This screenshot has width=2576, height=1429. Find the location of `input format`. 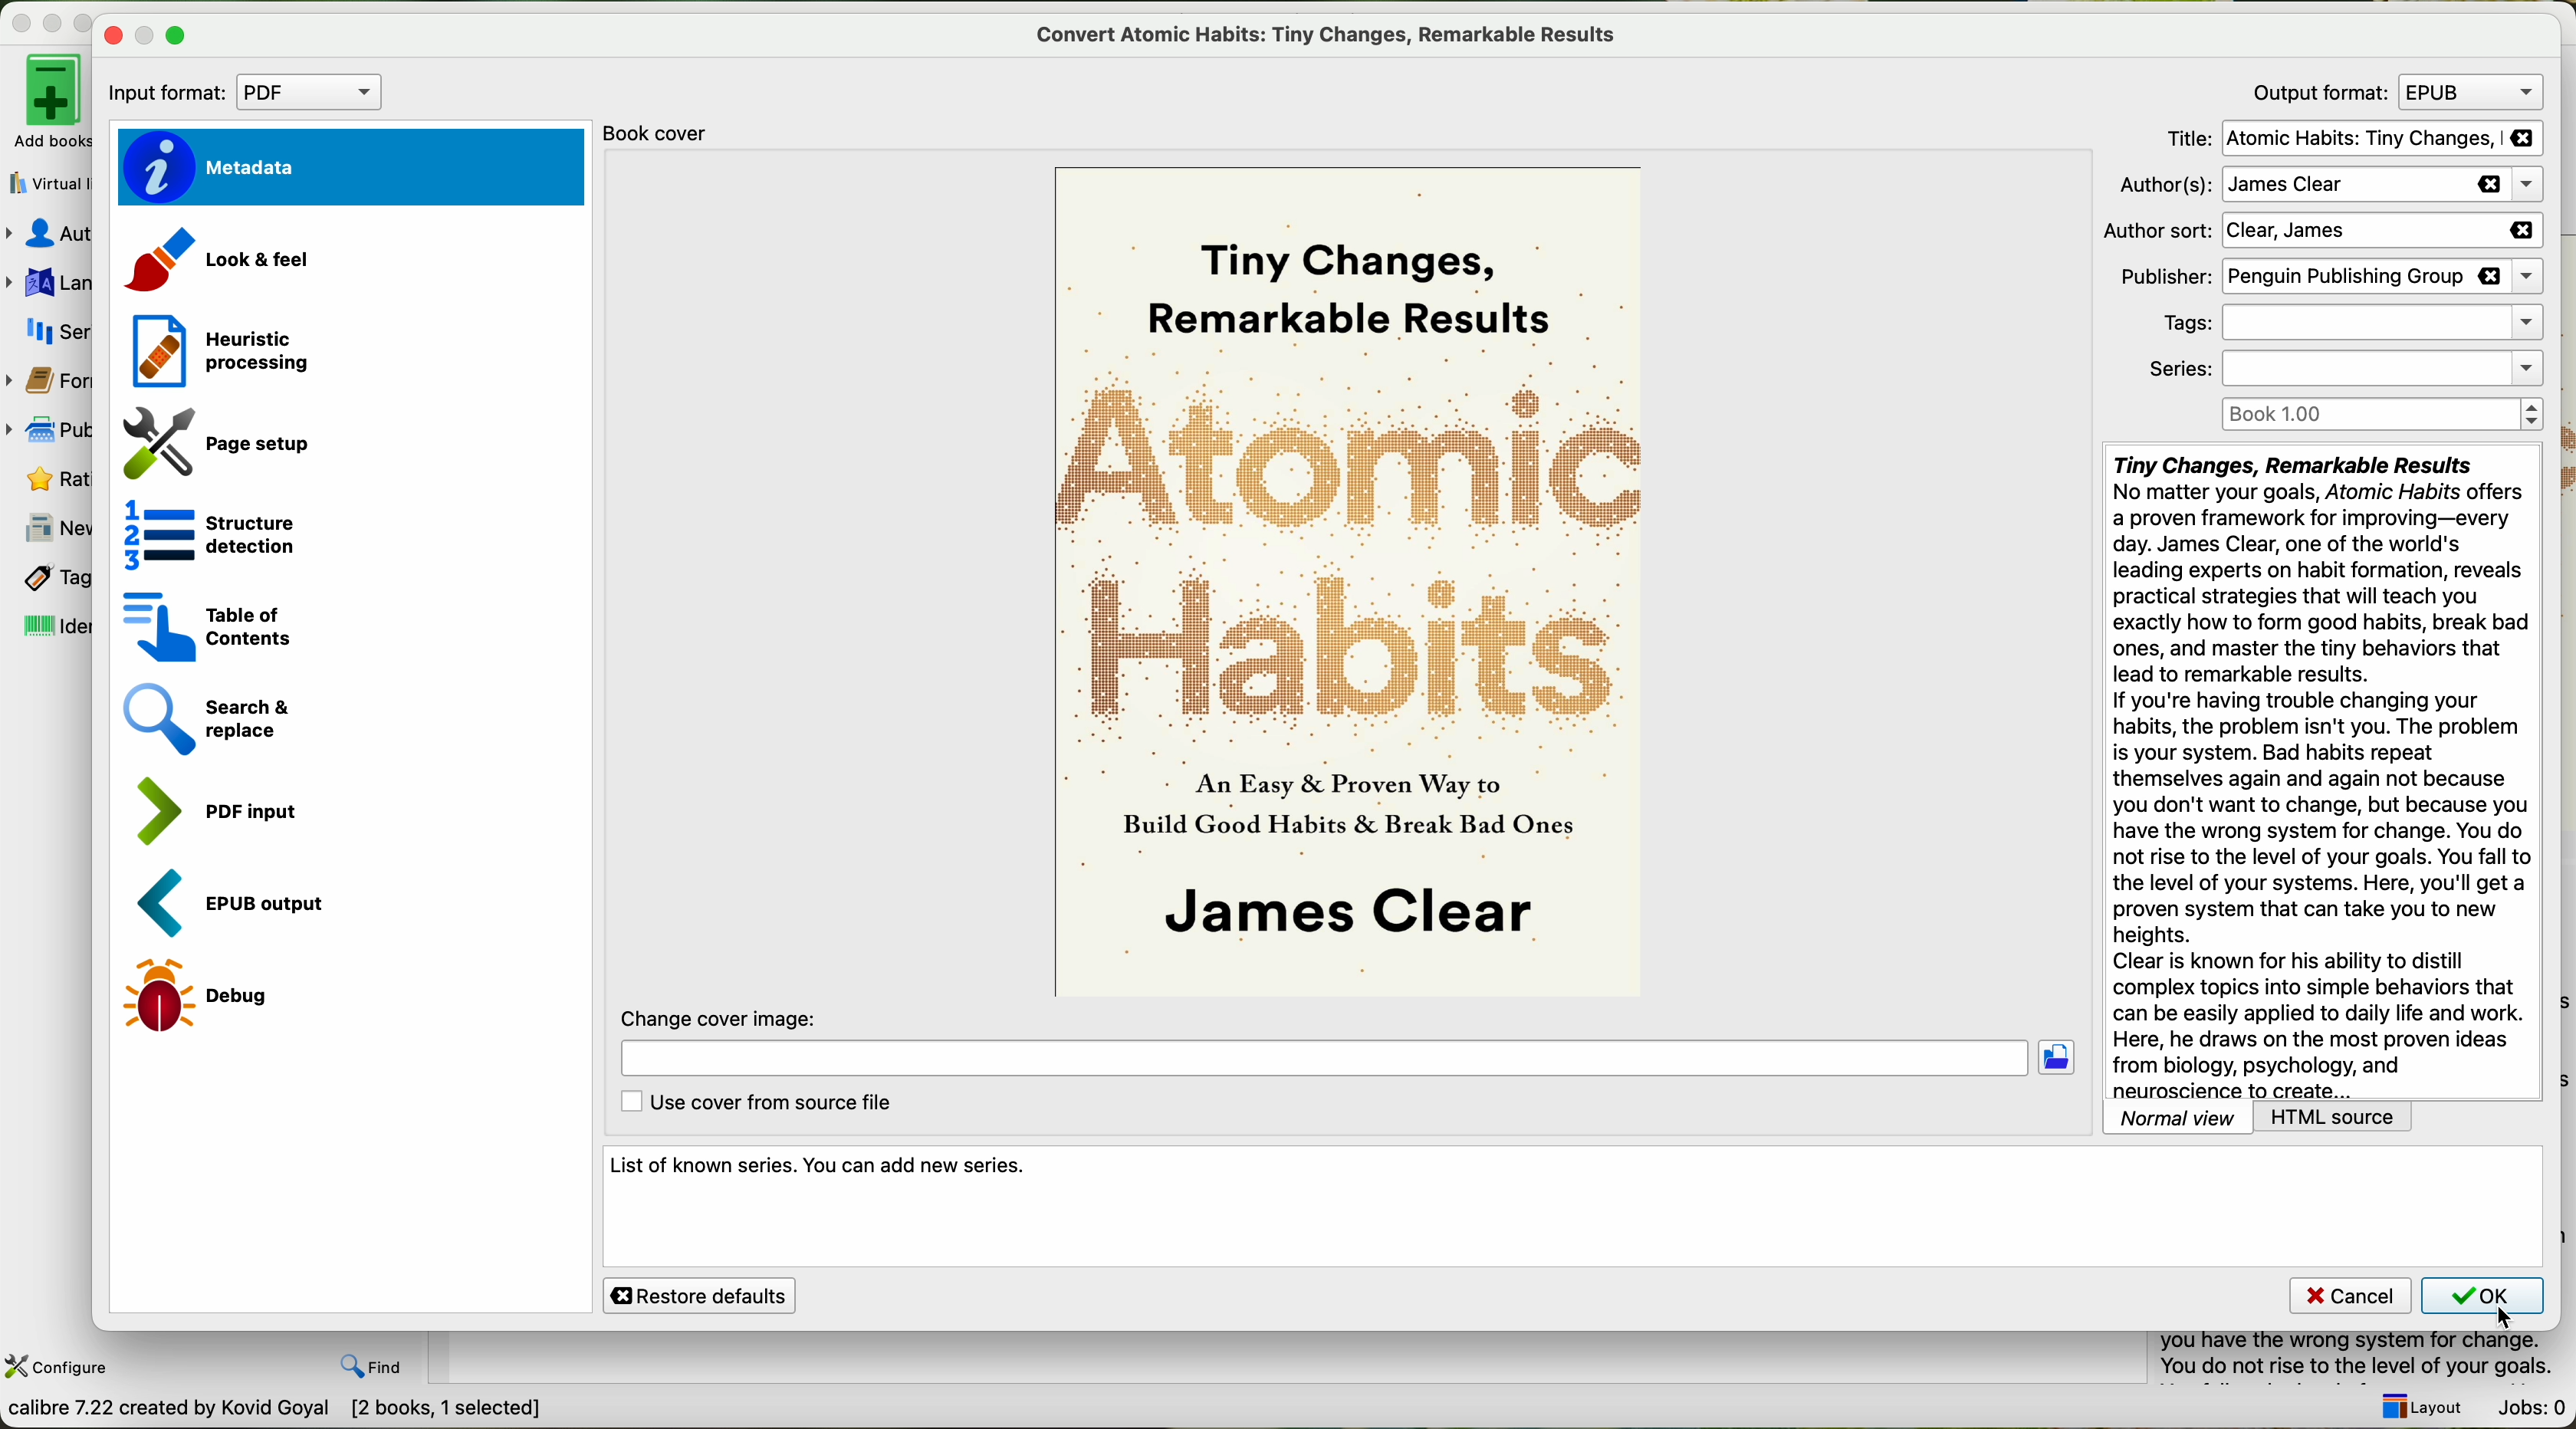

input format is located at coordinates (238, 92).